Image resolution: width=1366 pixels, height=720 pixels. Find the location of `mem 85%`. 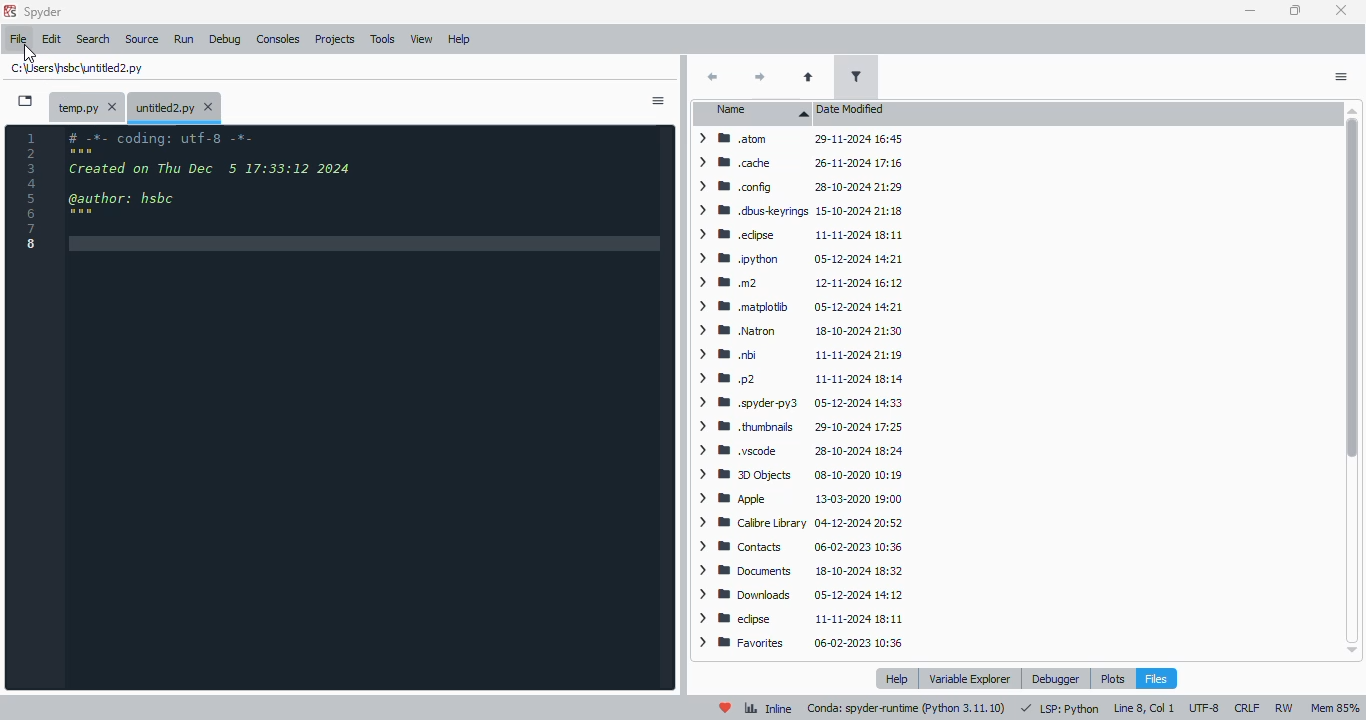

mem 85% is located at coordinates (1335, 708).